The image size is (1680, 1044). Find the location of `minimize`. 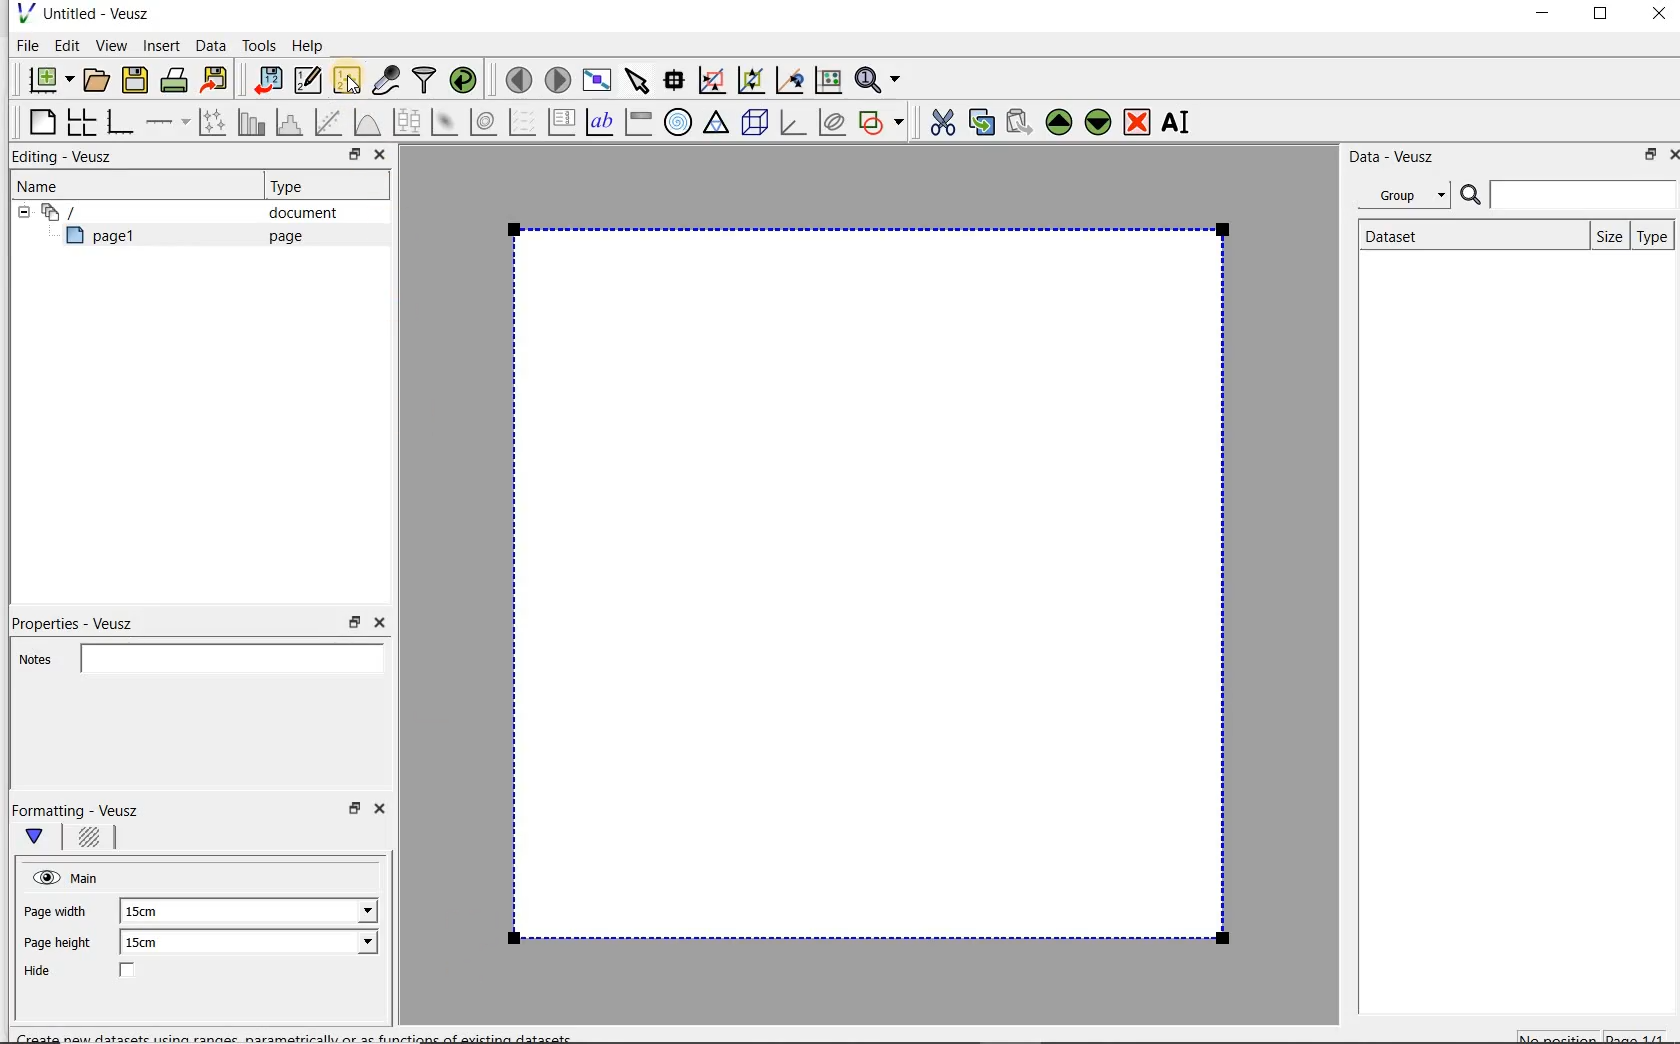

minimize is located at coordinates (1541, 16).